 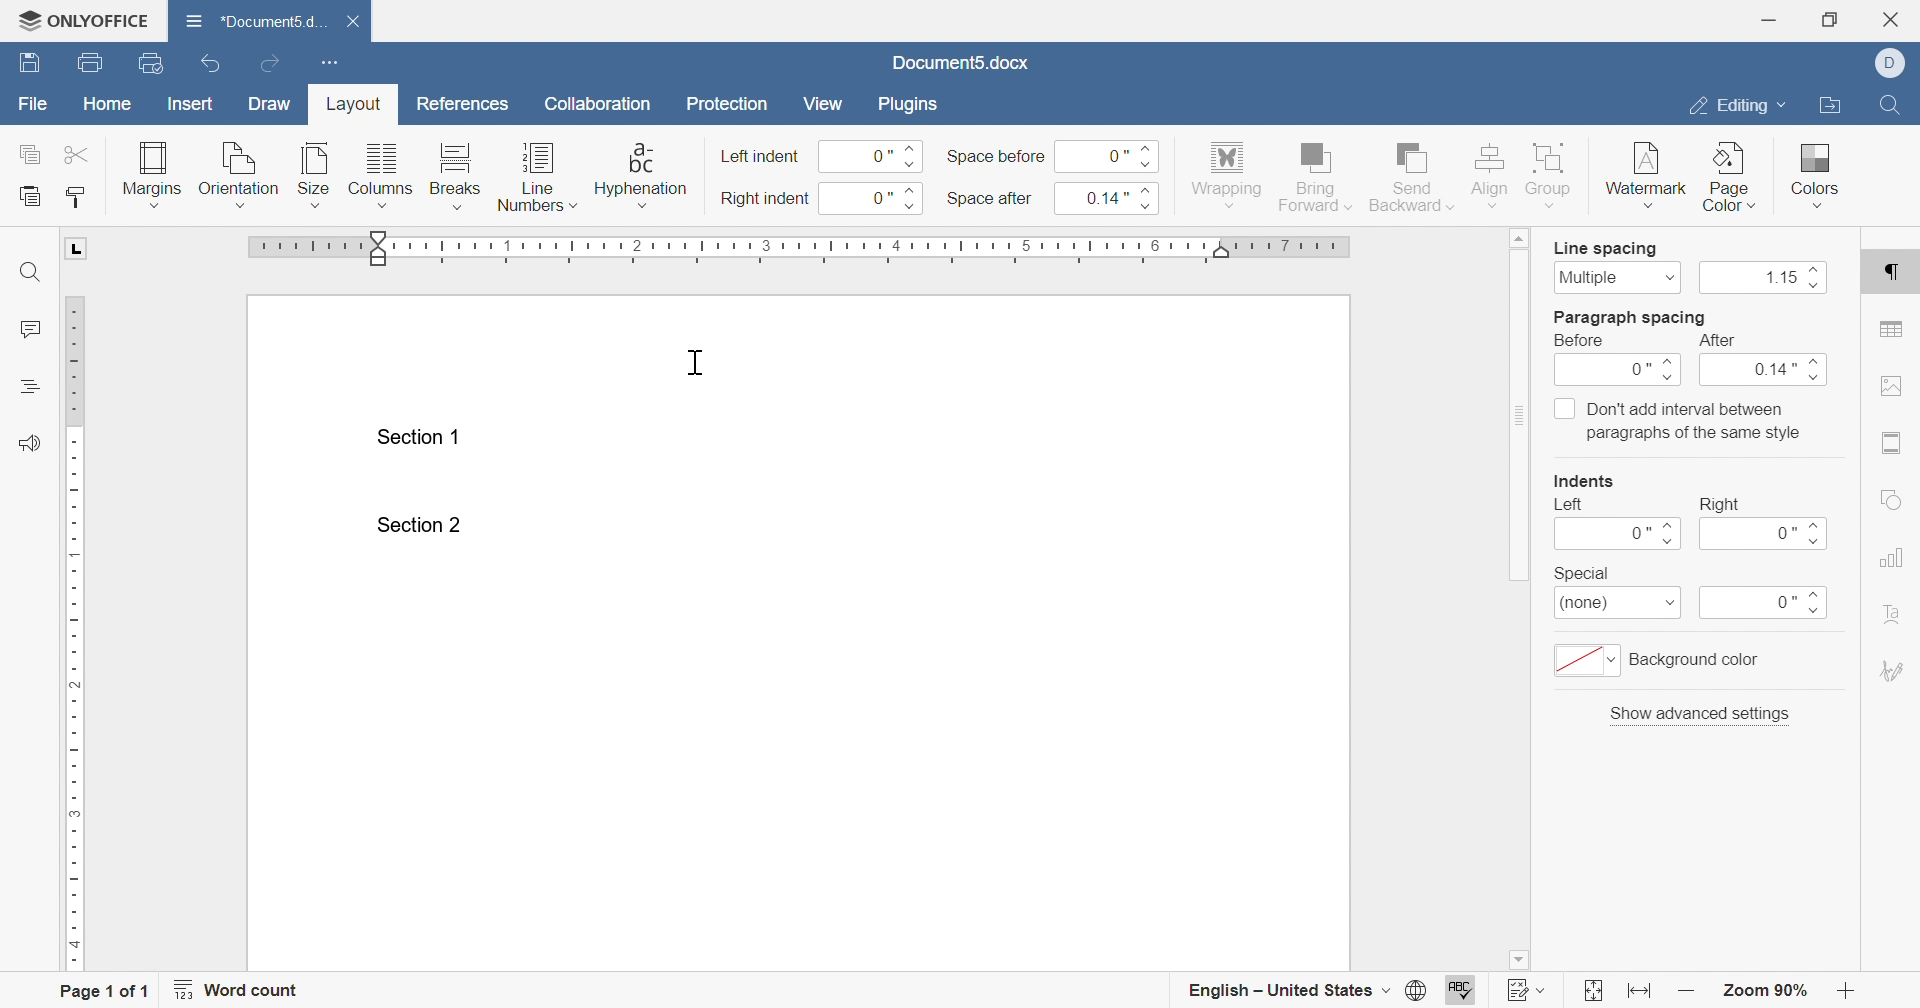 What do you see at coordinates (154, 62) in the screenshot?
I see `quick print` at bounding box center [154, 62].